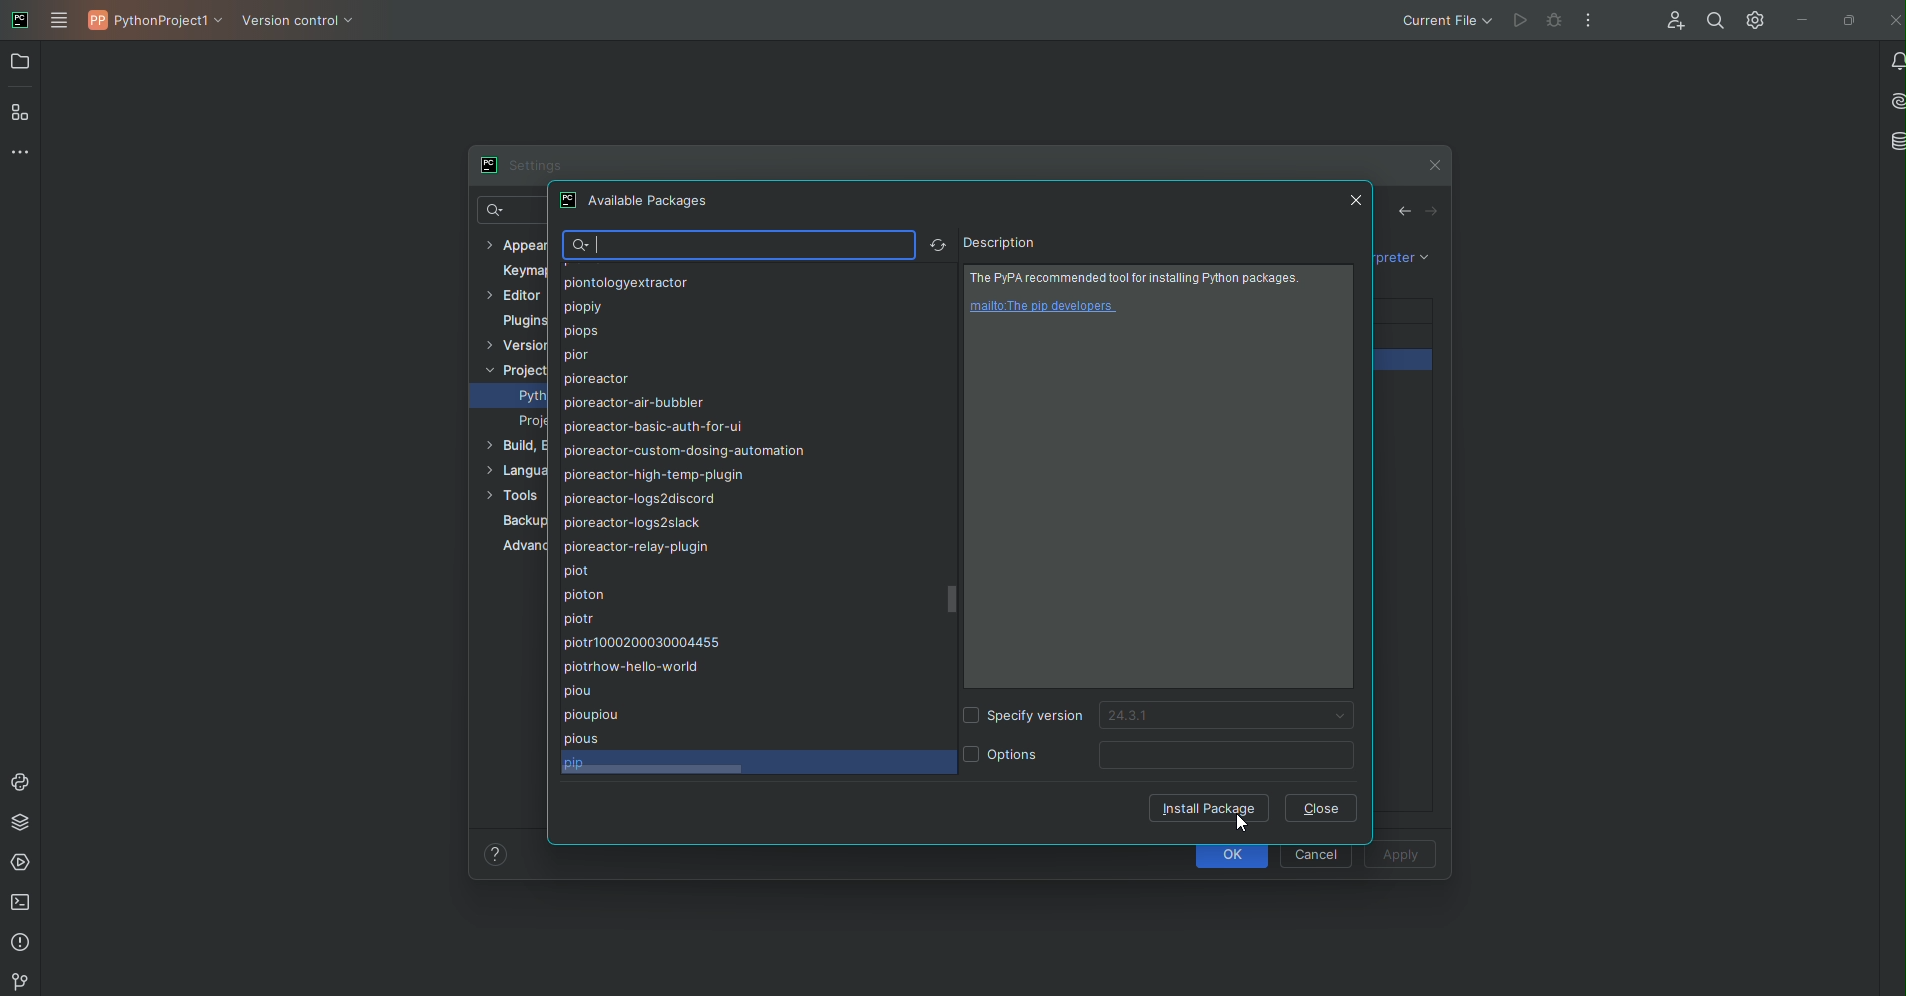 The width and height of the screenshot is (1906, 996). I want to click on Notifications, so click(1893, 61).